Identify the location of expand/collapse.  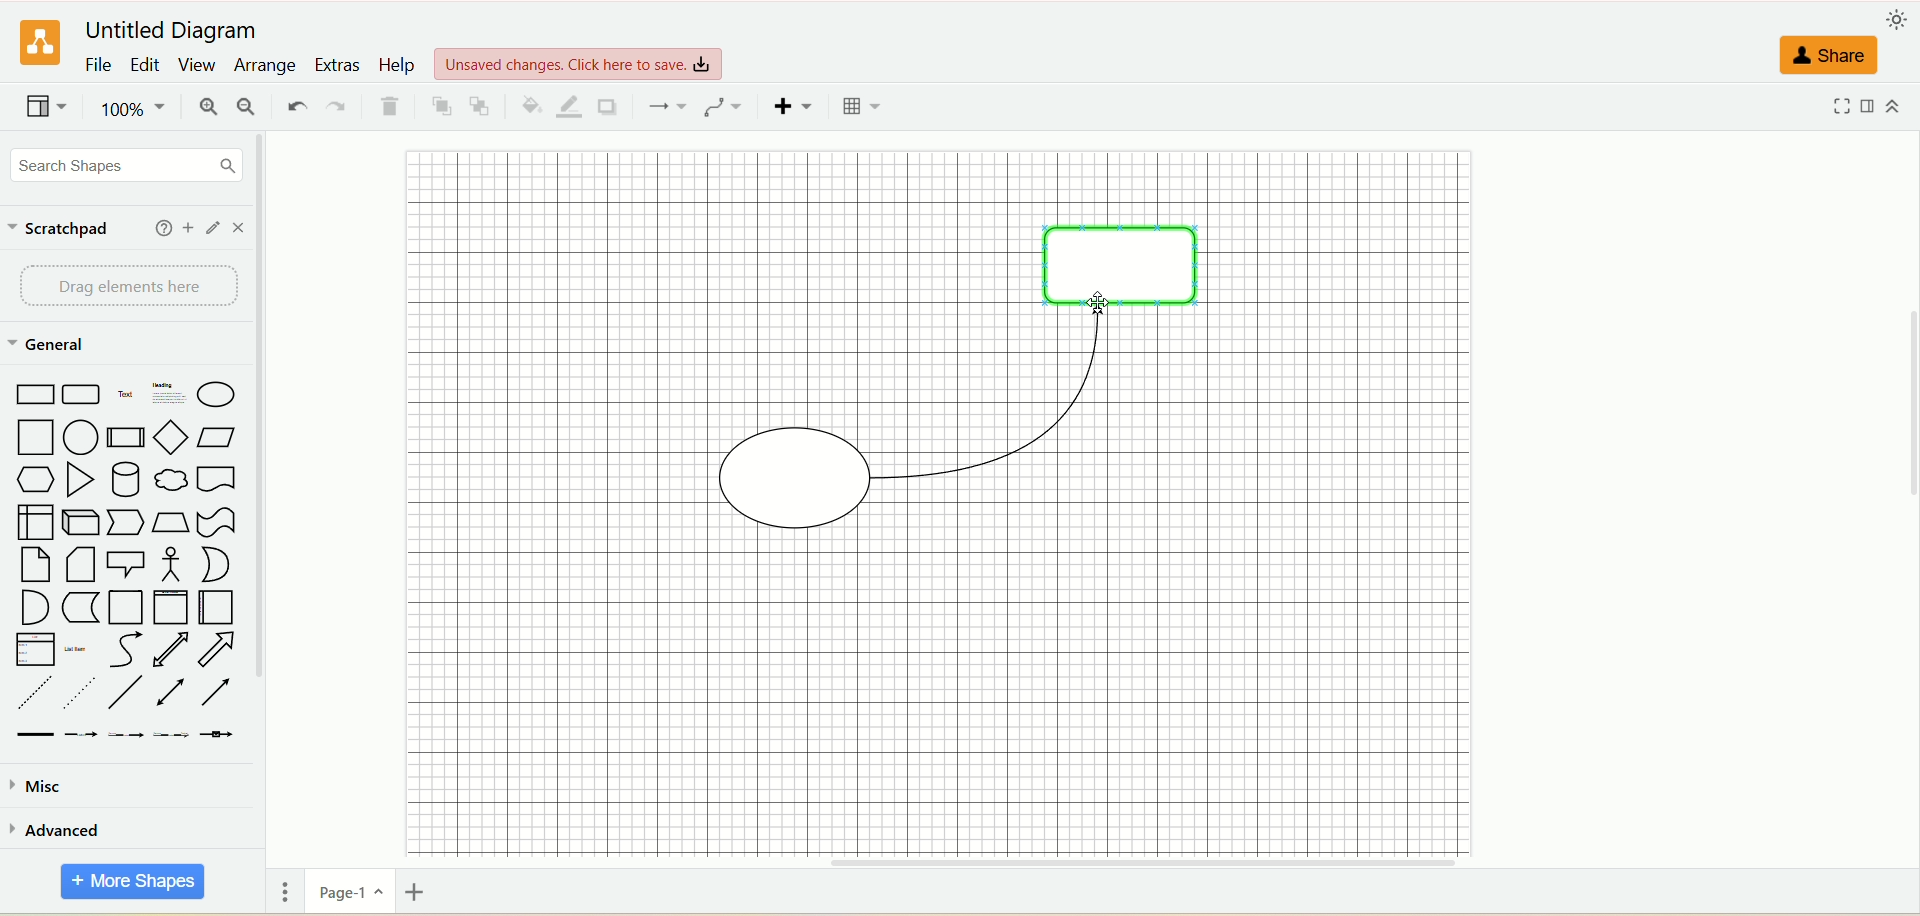
(1897, 107).